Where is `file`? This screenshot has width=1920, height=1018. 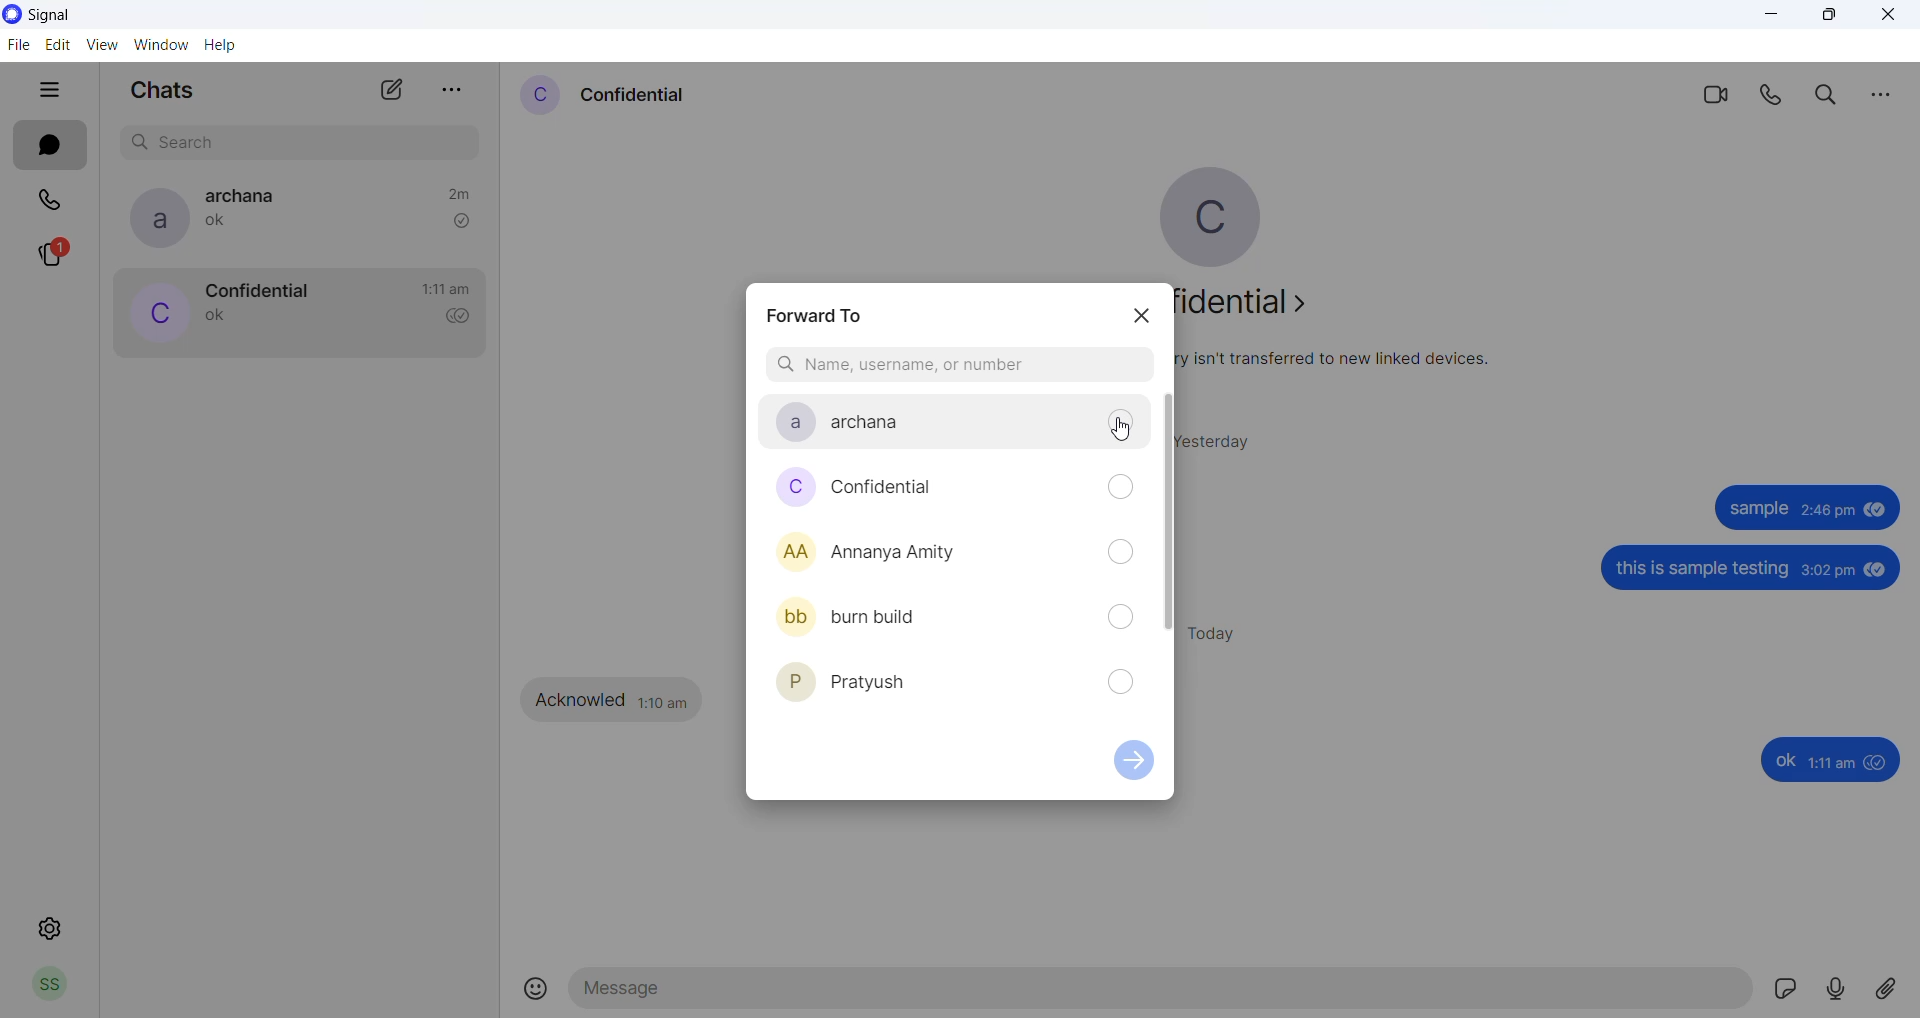
file is located at coordinates (17, 47).